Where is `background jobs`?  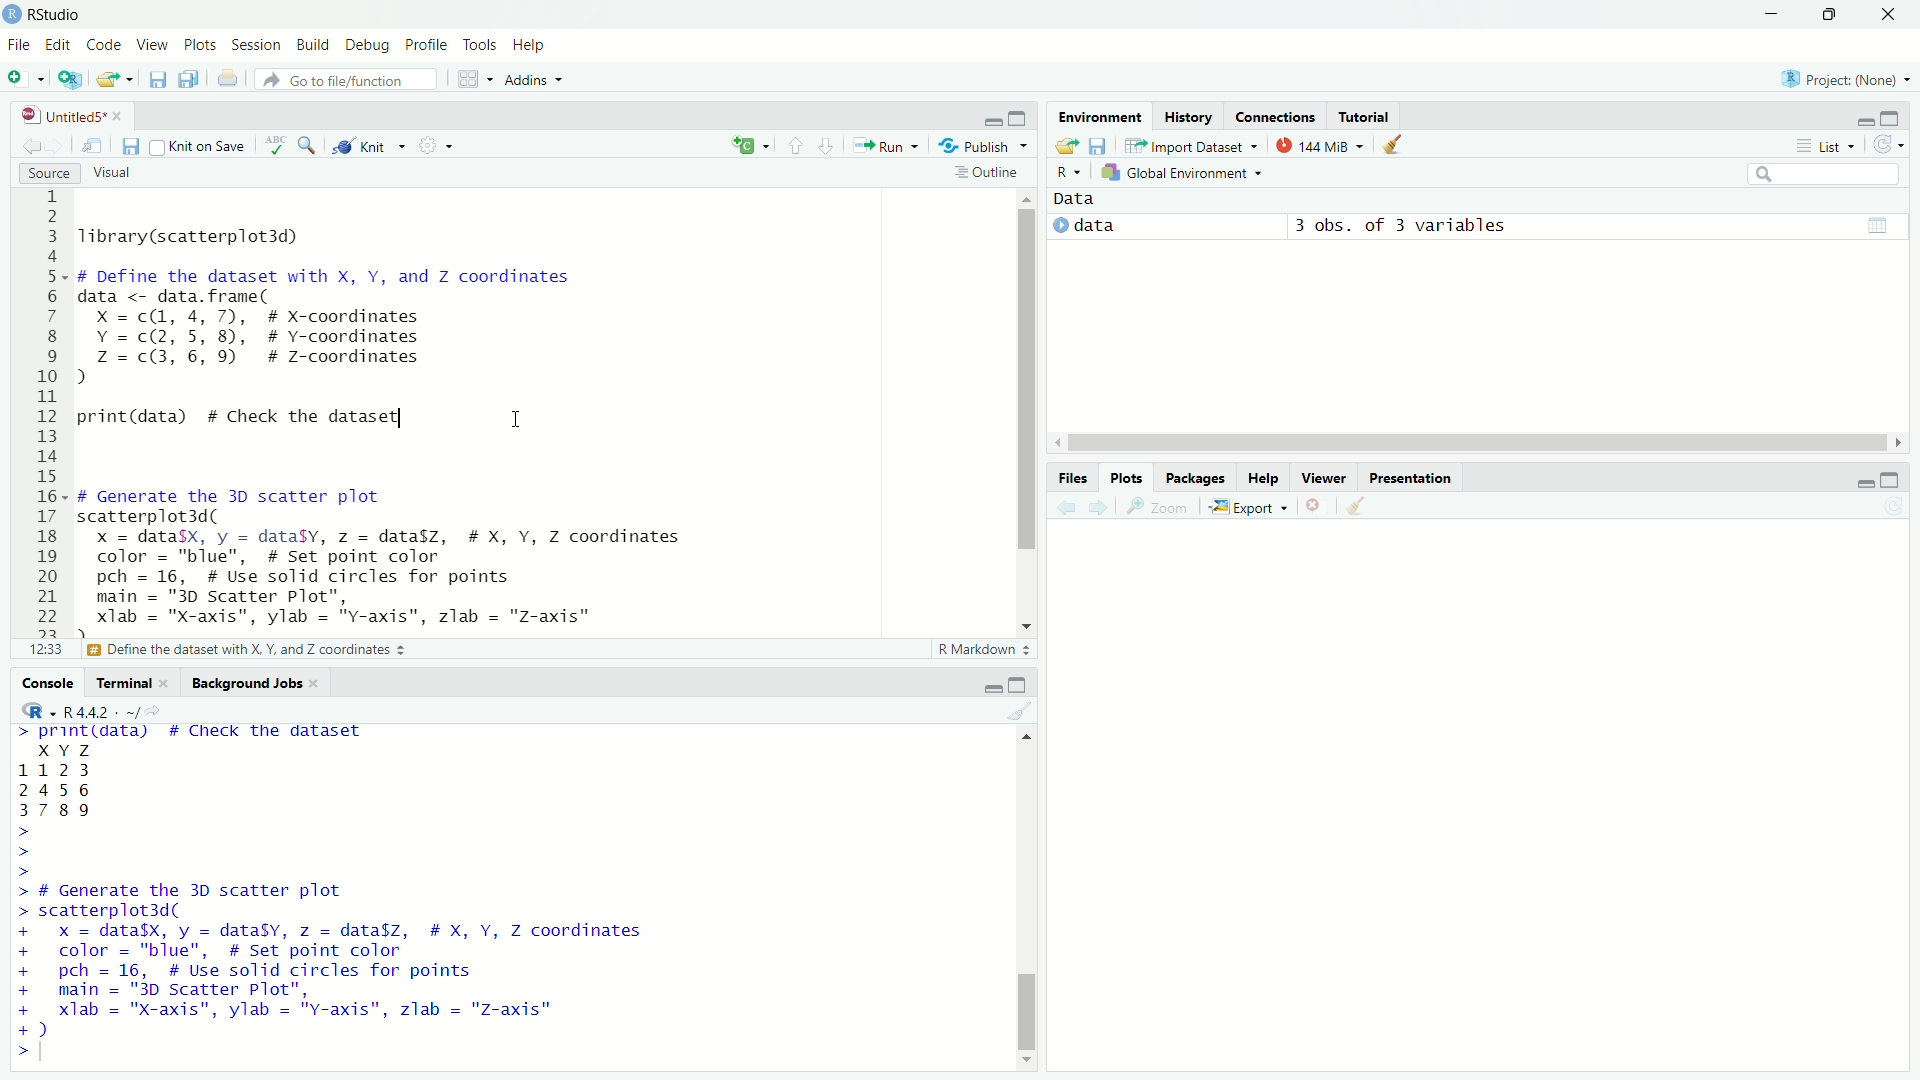 background jobs is located at coordinates (245, 683).